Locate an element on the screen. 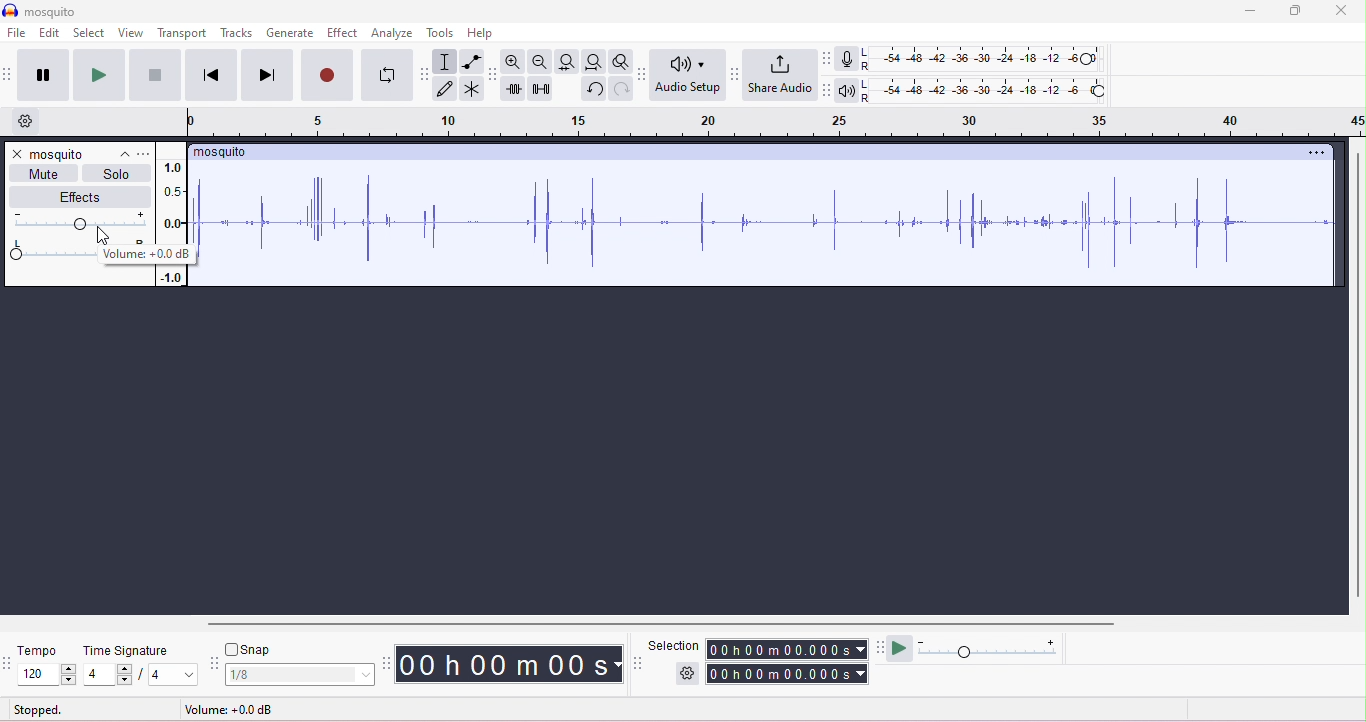 This screenshot has width=1366, height=722. waveform is located at coordinates (767, 222).